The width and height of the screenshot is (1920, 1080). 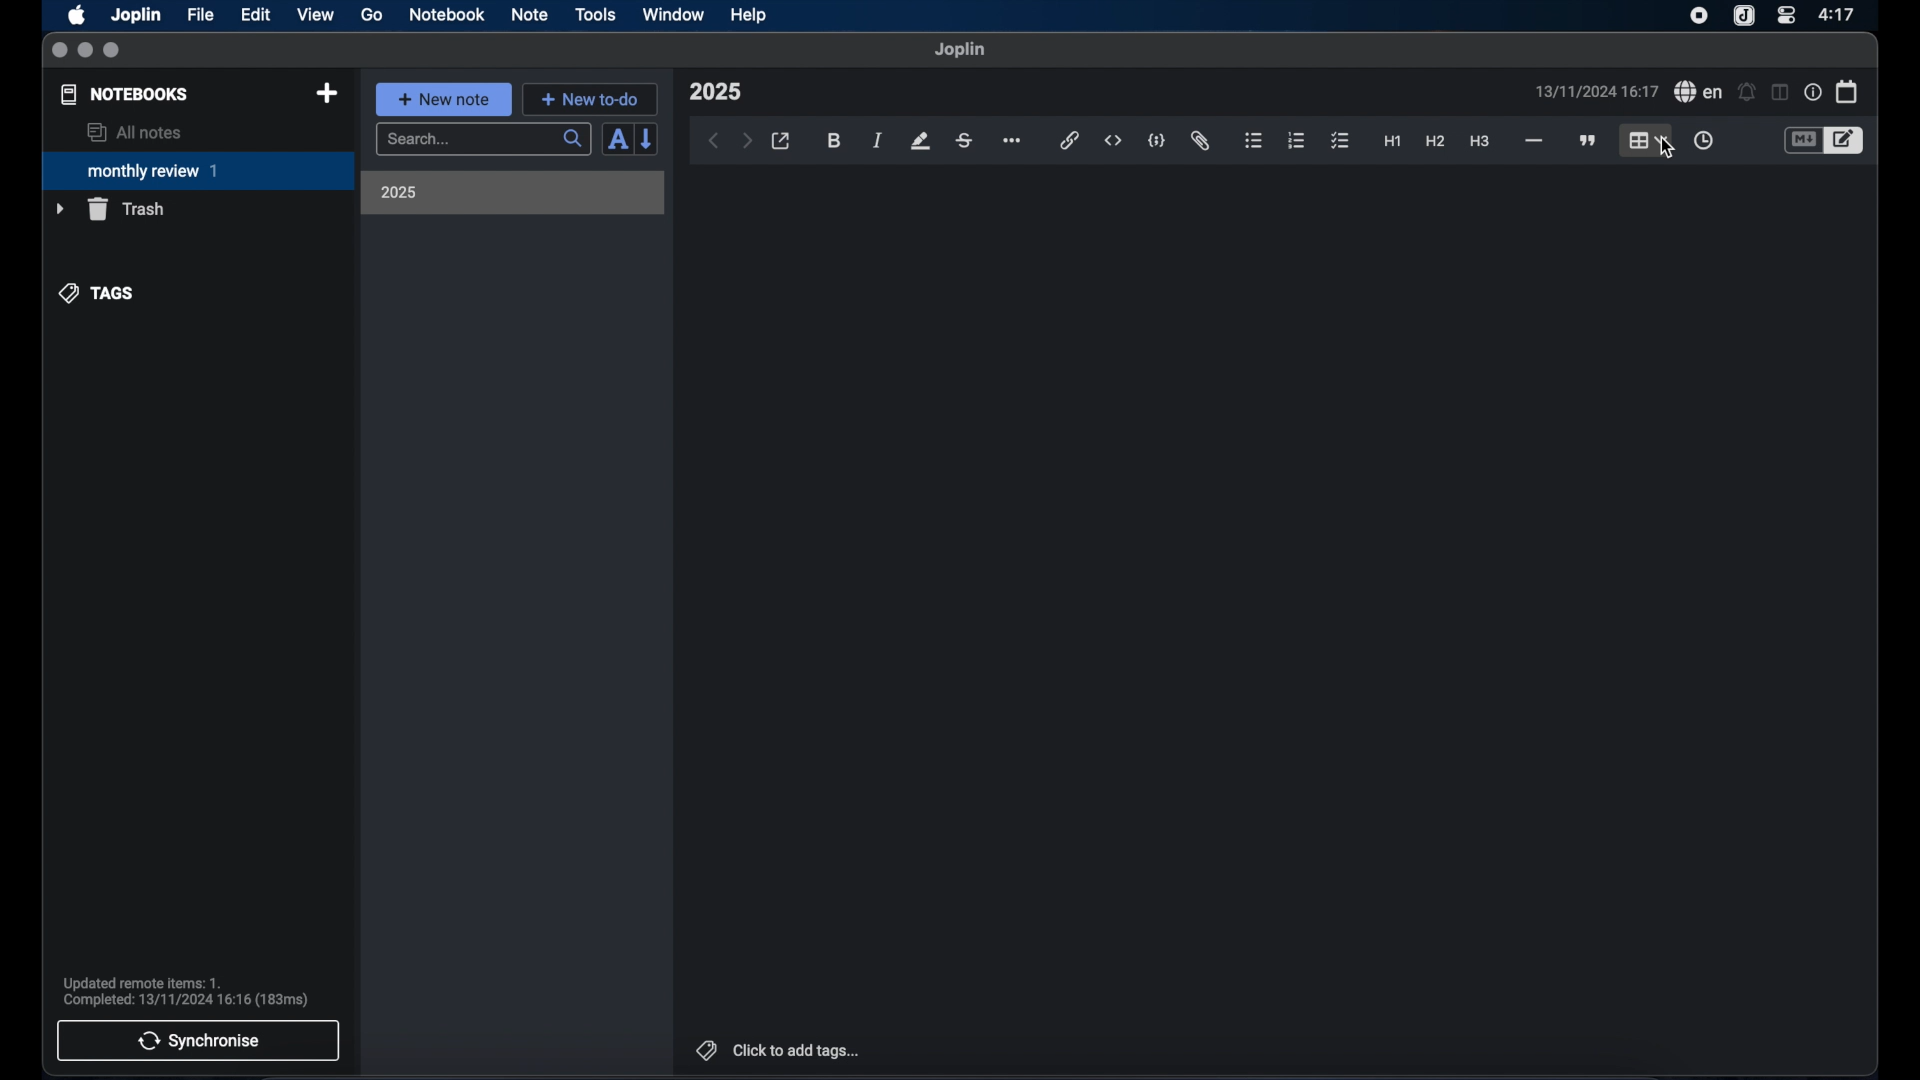 What do you see at coordinates (1596, 91) in the screenshot?
I see `date` at bounding box center [1596, 91].